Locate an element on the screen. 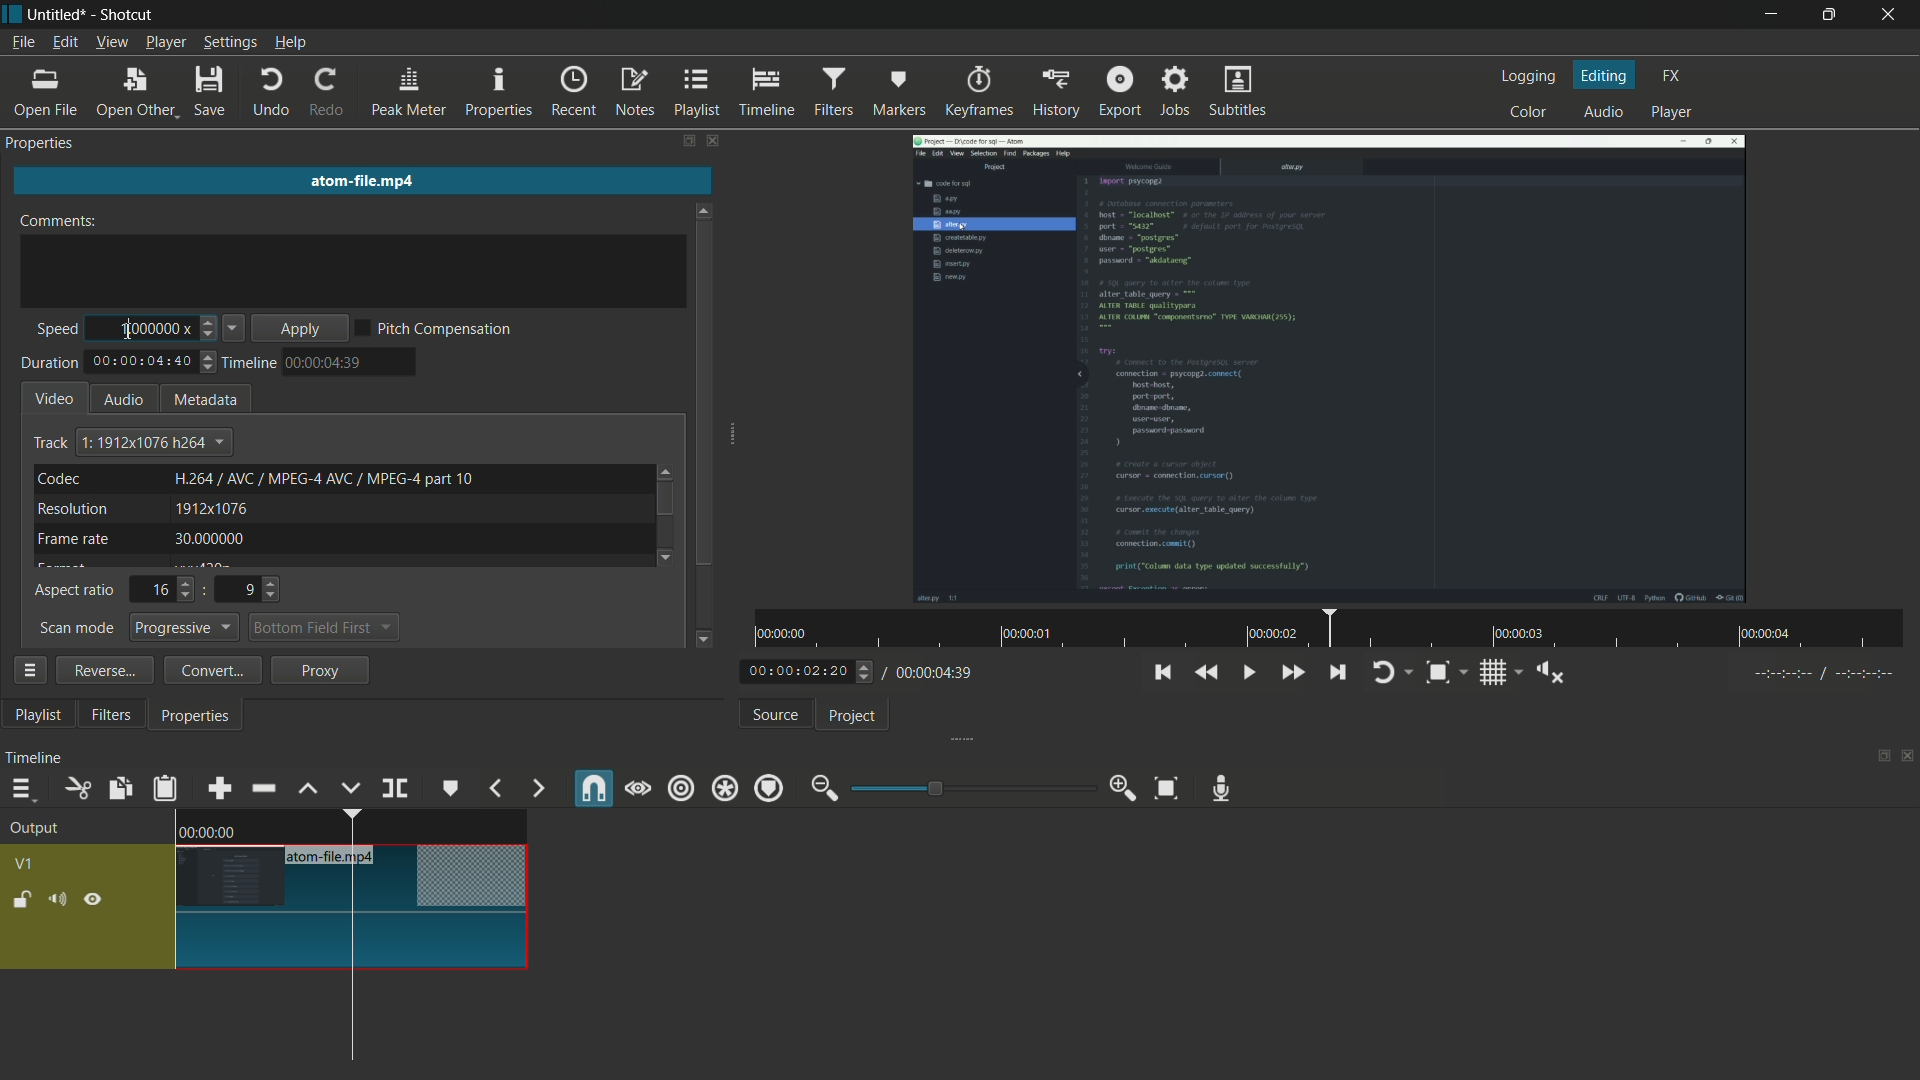  show volume control is located at coordinates (1544, 672).